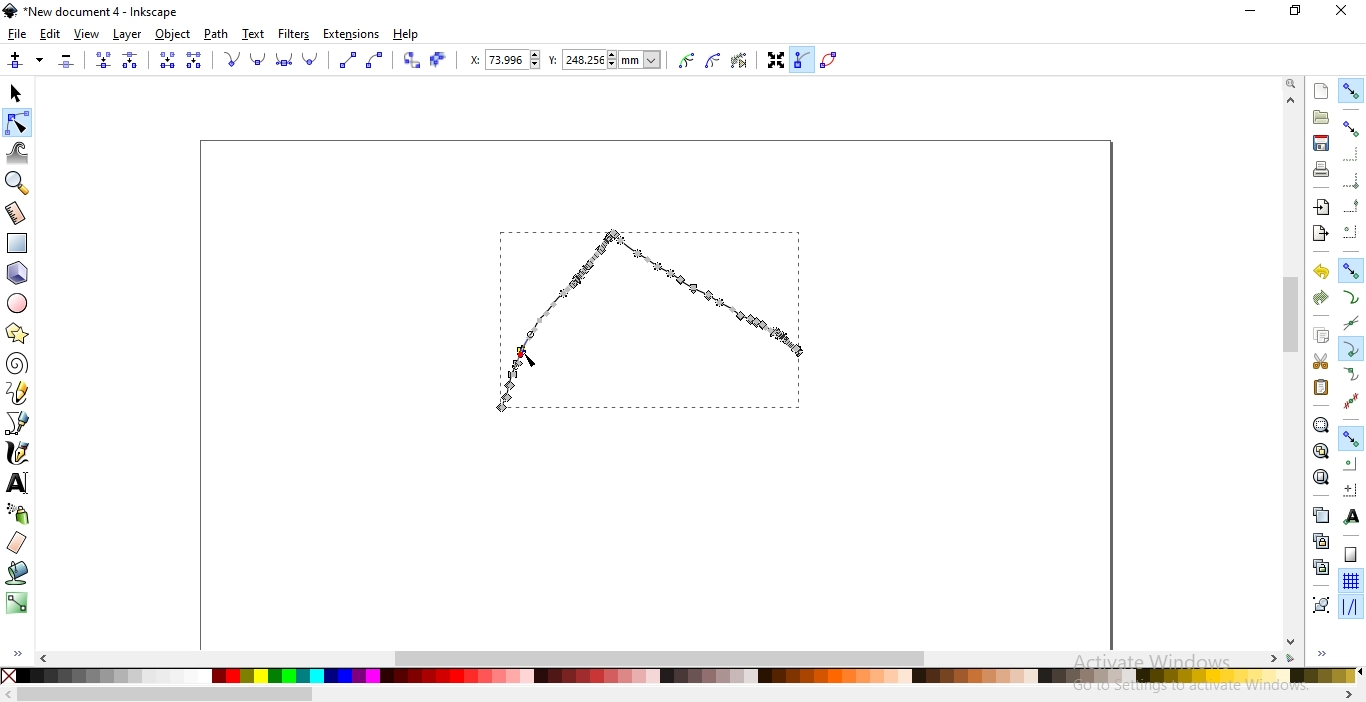 The height and width of the screenshot is (702, 1366). What do you see at coordinates (668, 311) in the screenshot?
I see `object image` at bounding box center [668, 311].